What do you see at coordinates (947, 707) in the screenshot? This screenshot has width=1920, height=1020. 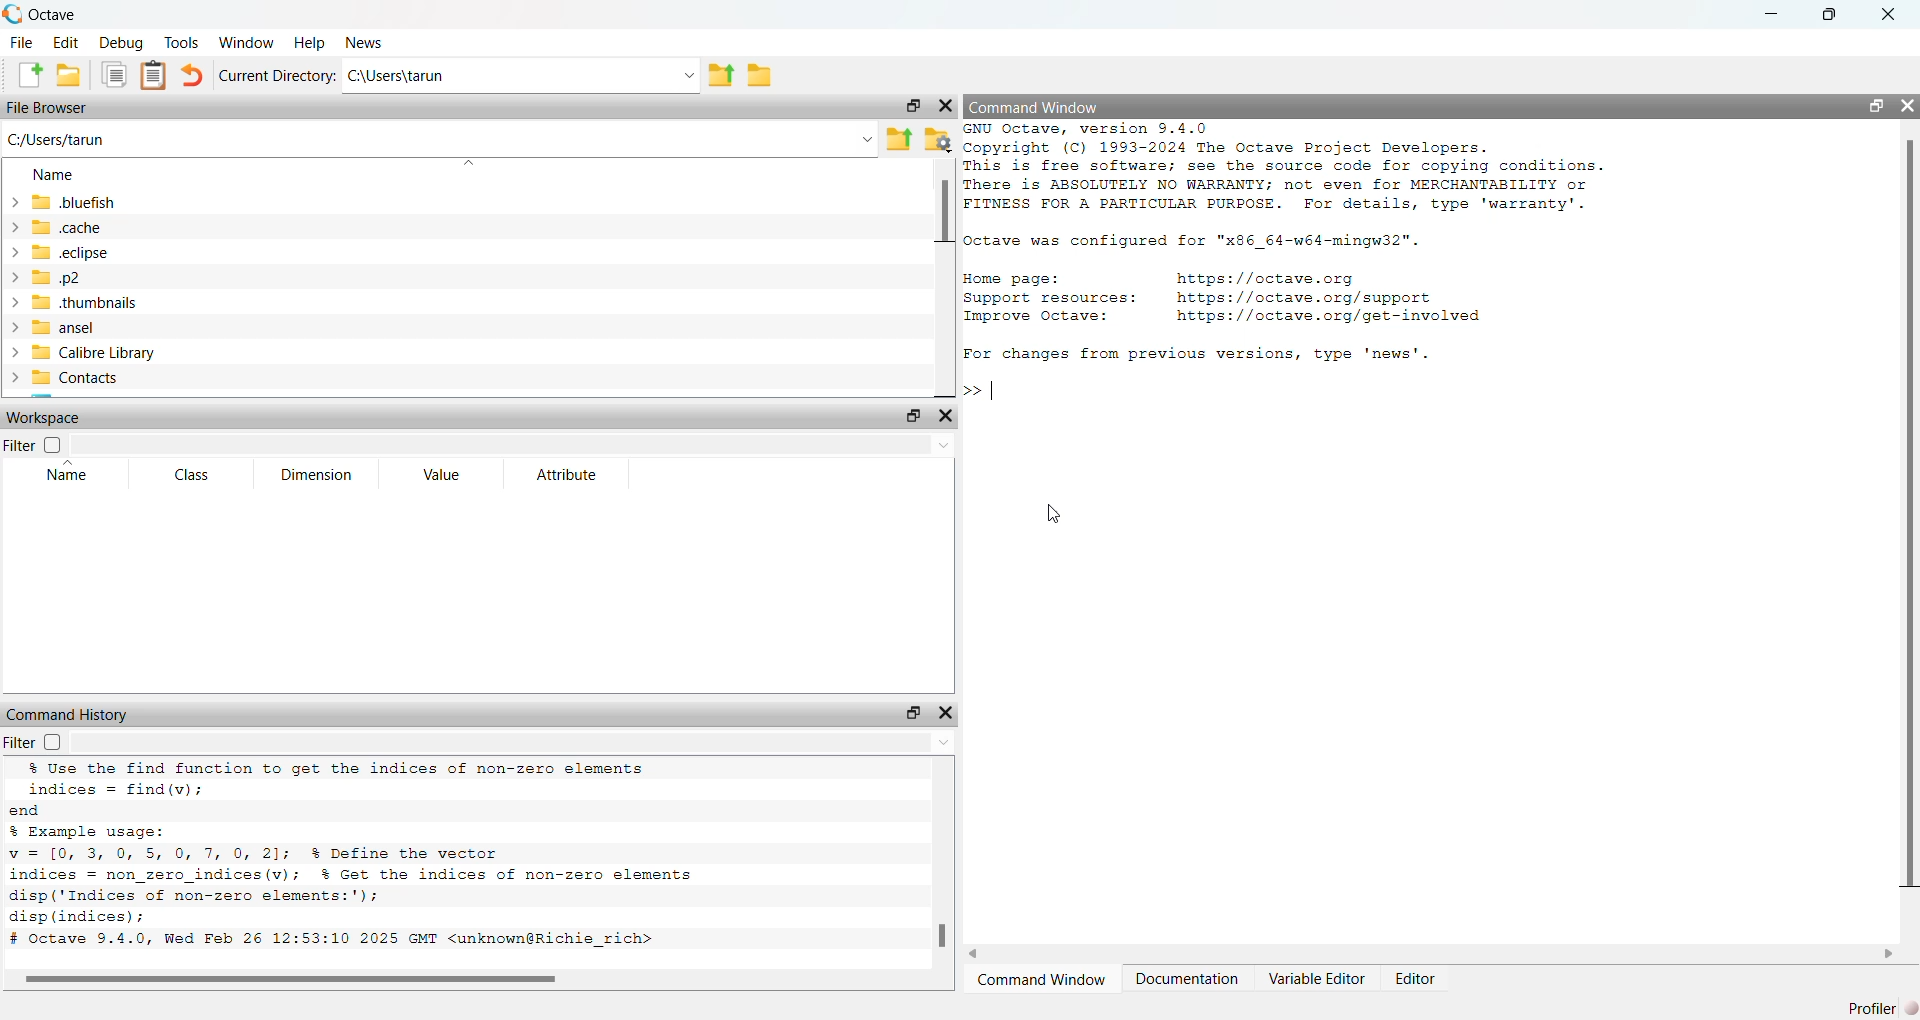 I see `close` at bounding box center [947, 707].